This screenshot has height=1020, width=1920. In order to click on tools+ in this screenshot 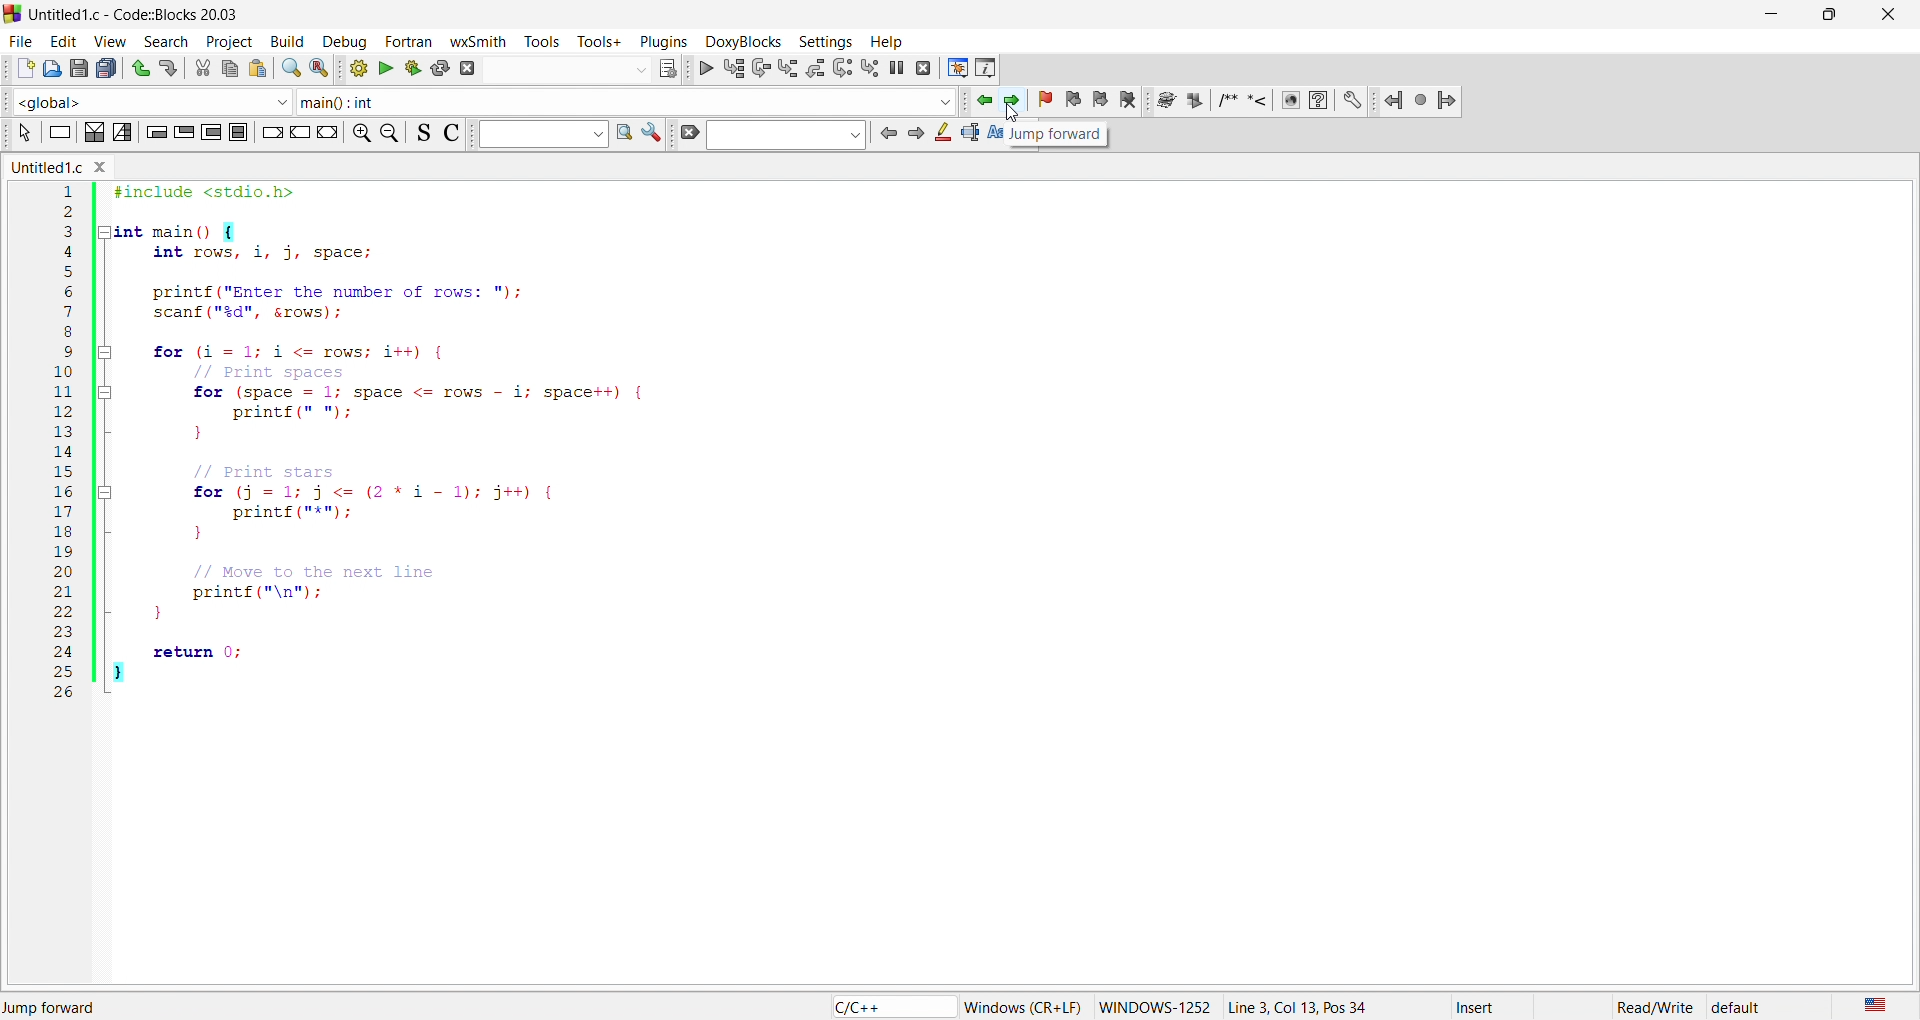, I will do `click(597, 38)`.